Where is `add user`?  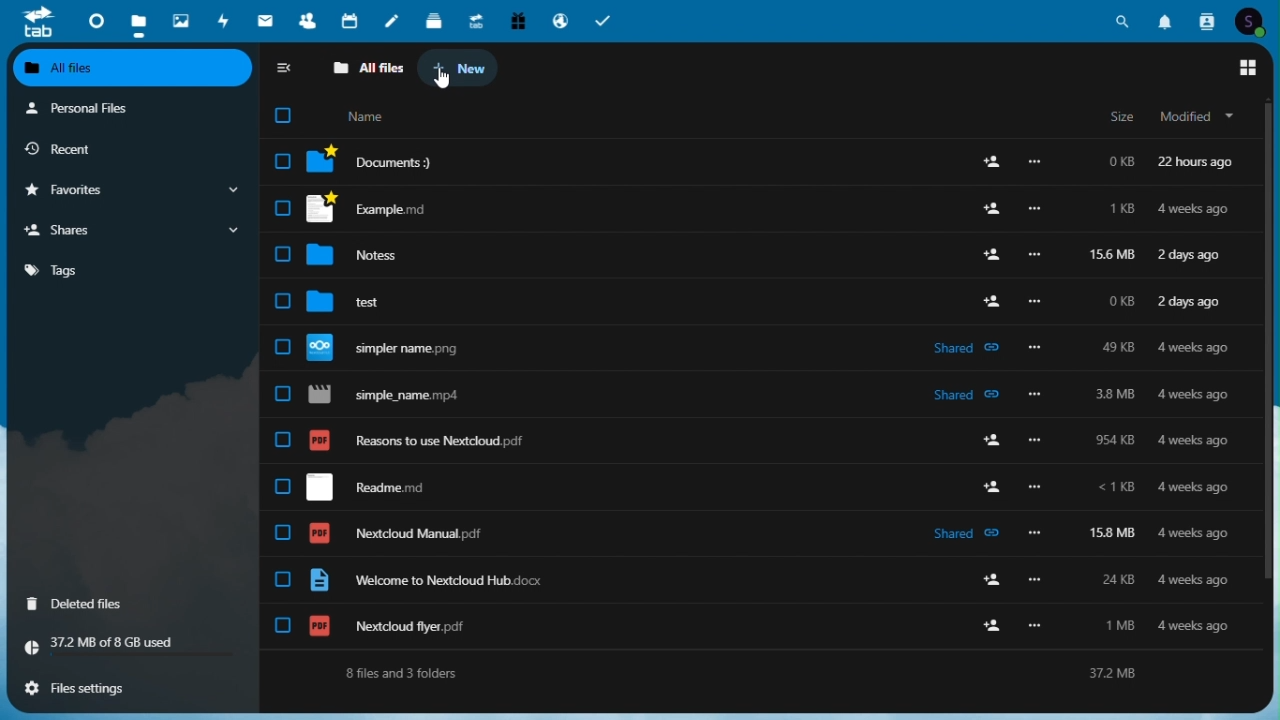
add user is located at coordinates (993, 300).